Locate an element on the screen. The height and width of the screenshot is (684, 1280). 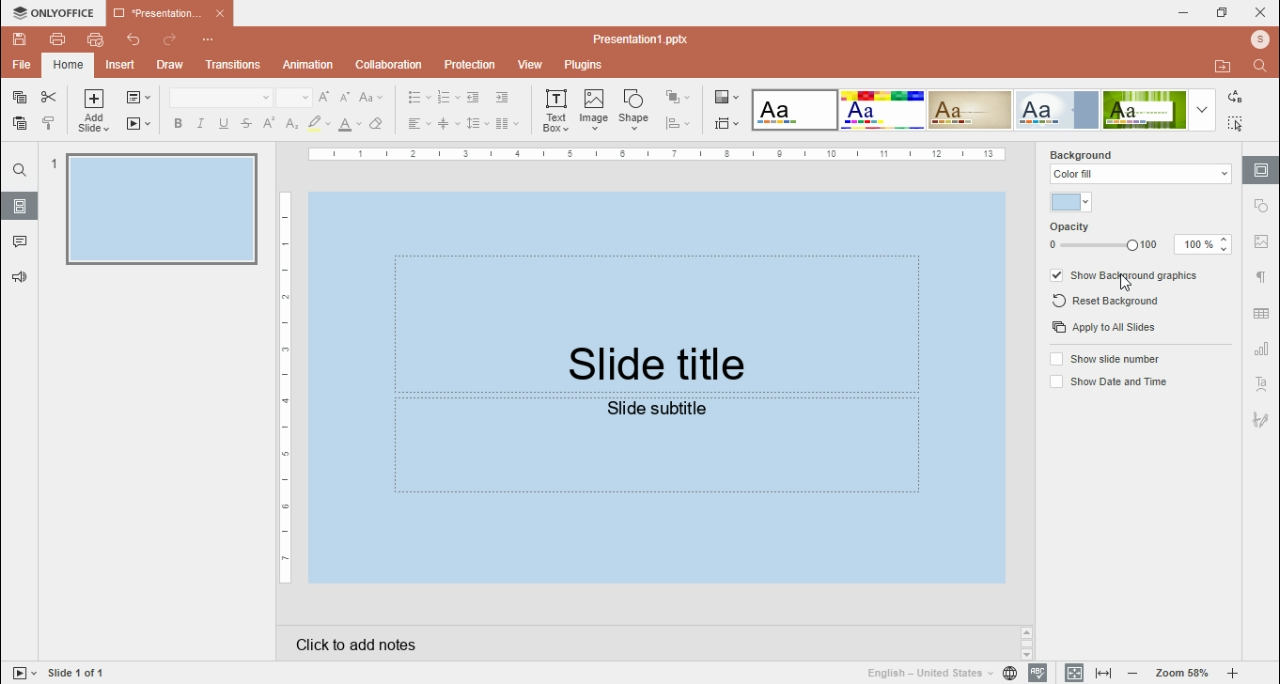
bold is located at coordinates (178, 124).